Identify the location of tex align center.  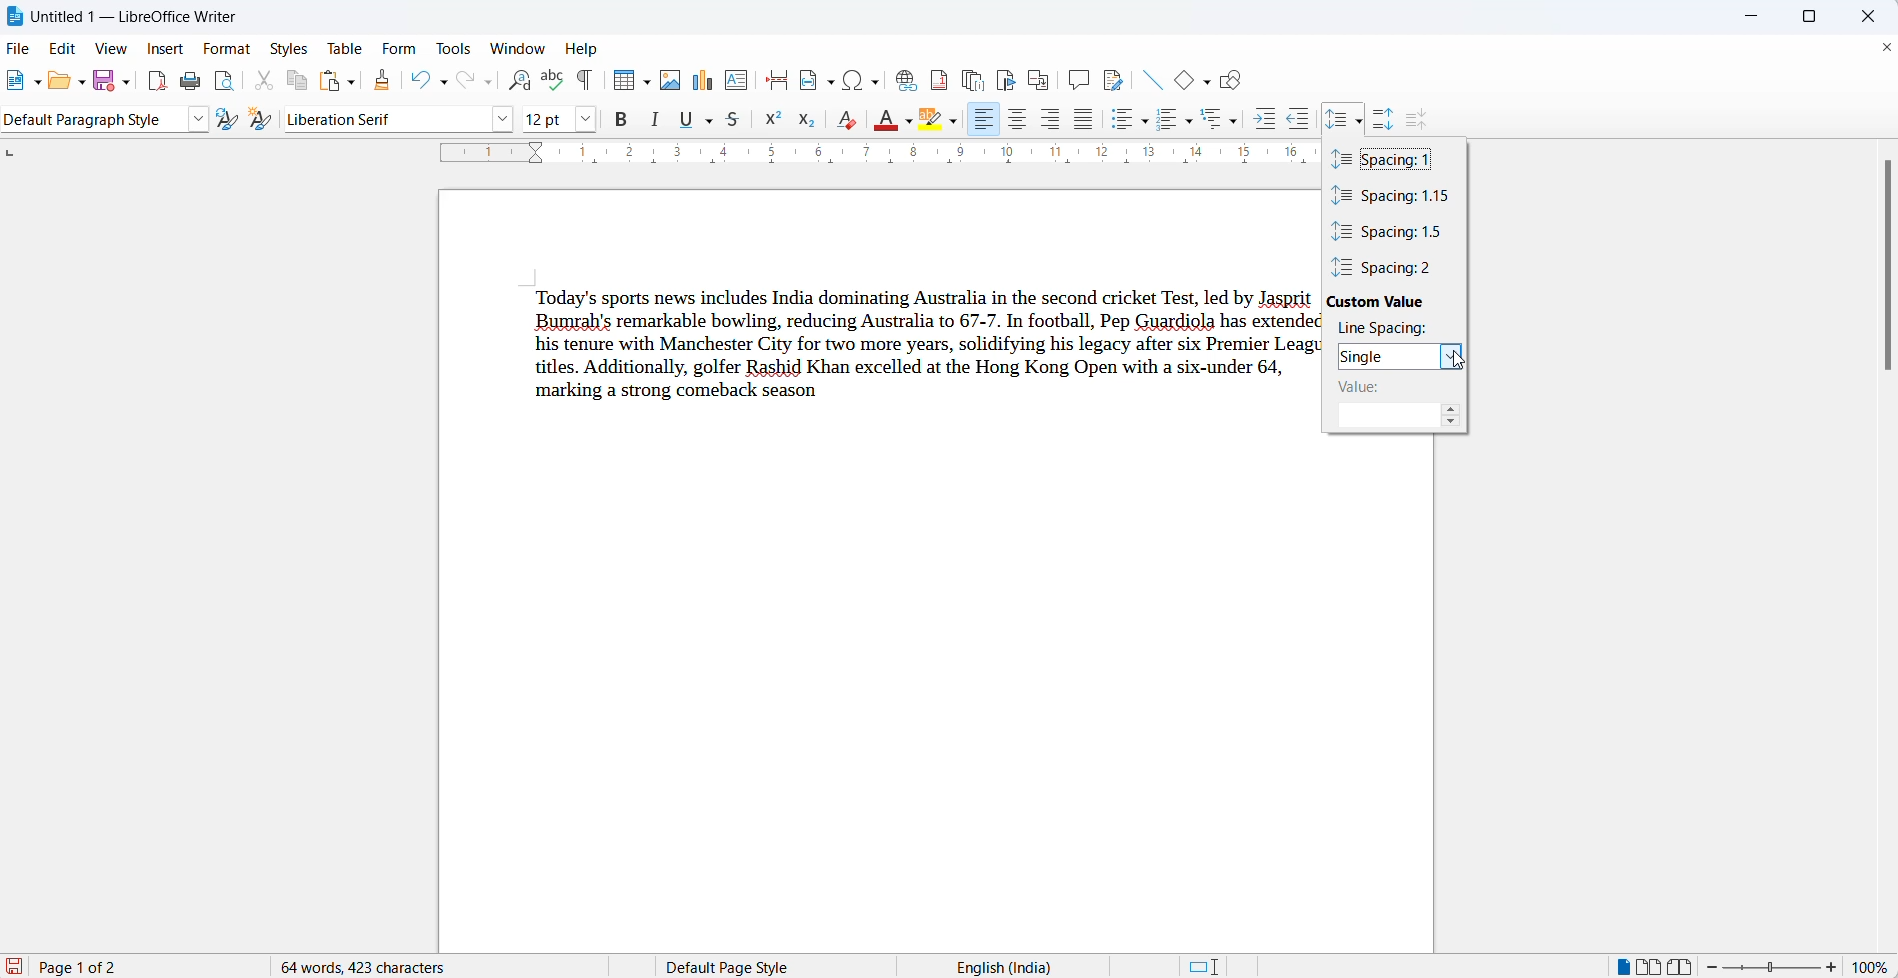
(1016, 121).